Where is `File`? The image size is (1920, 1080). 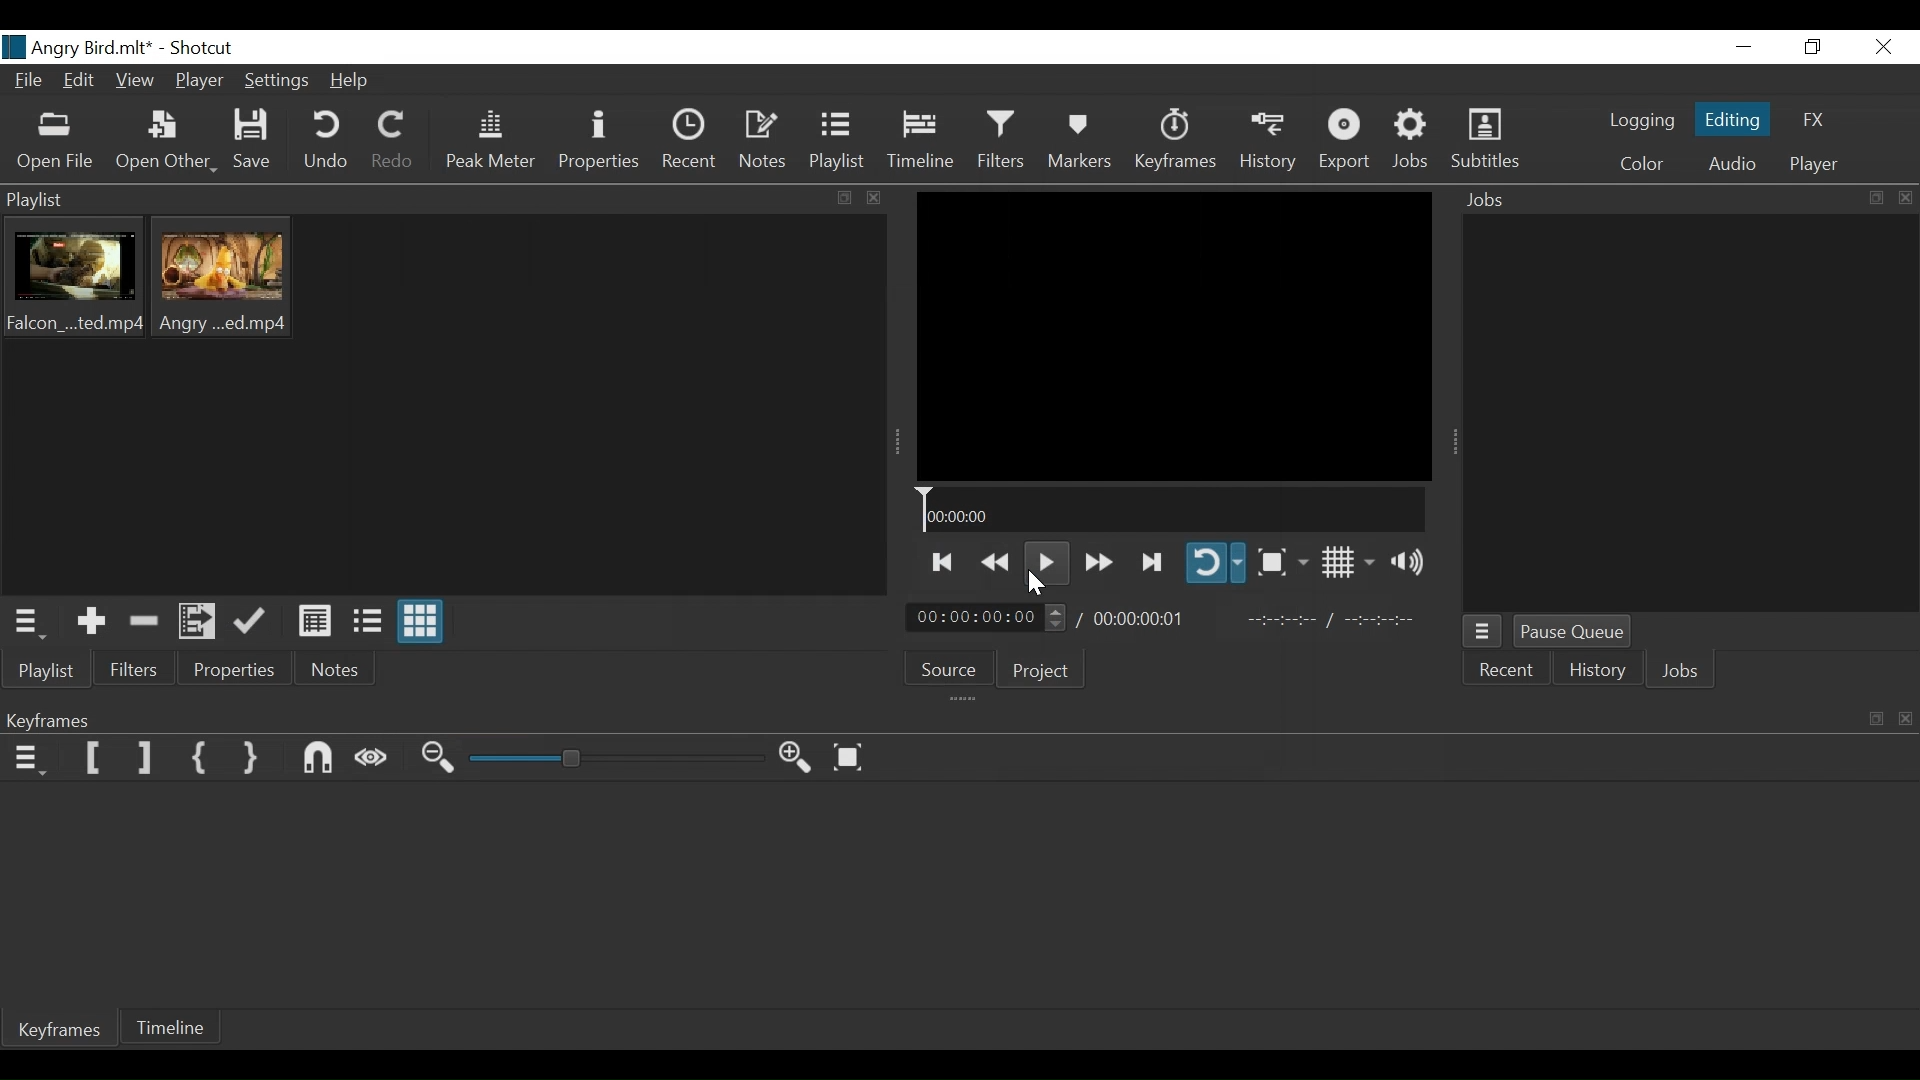
File is located at coordinates (28, 82).